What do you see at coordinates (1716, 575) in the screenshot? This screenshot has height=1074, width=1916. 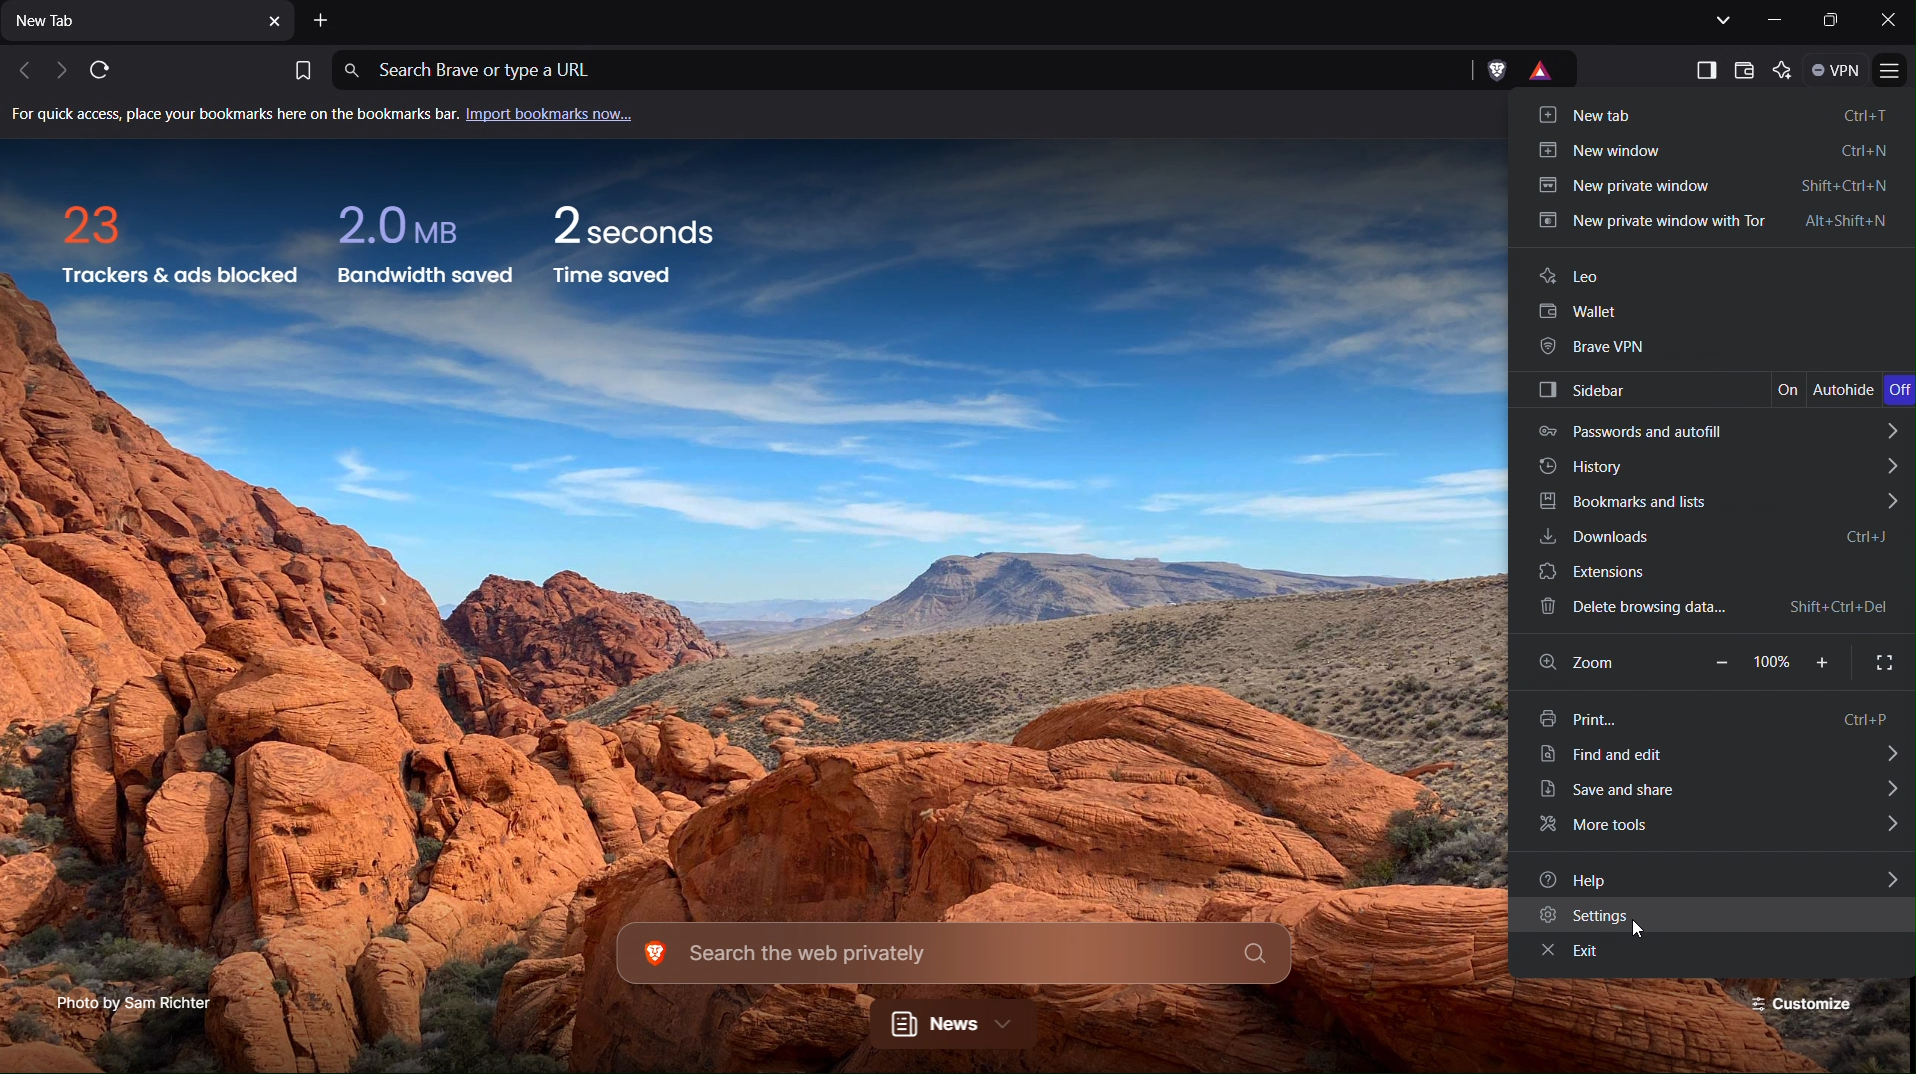 I see `Extensions` at bounding box center [1716, 575].